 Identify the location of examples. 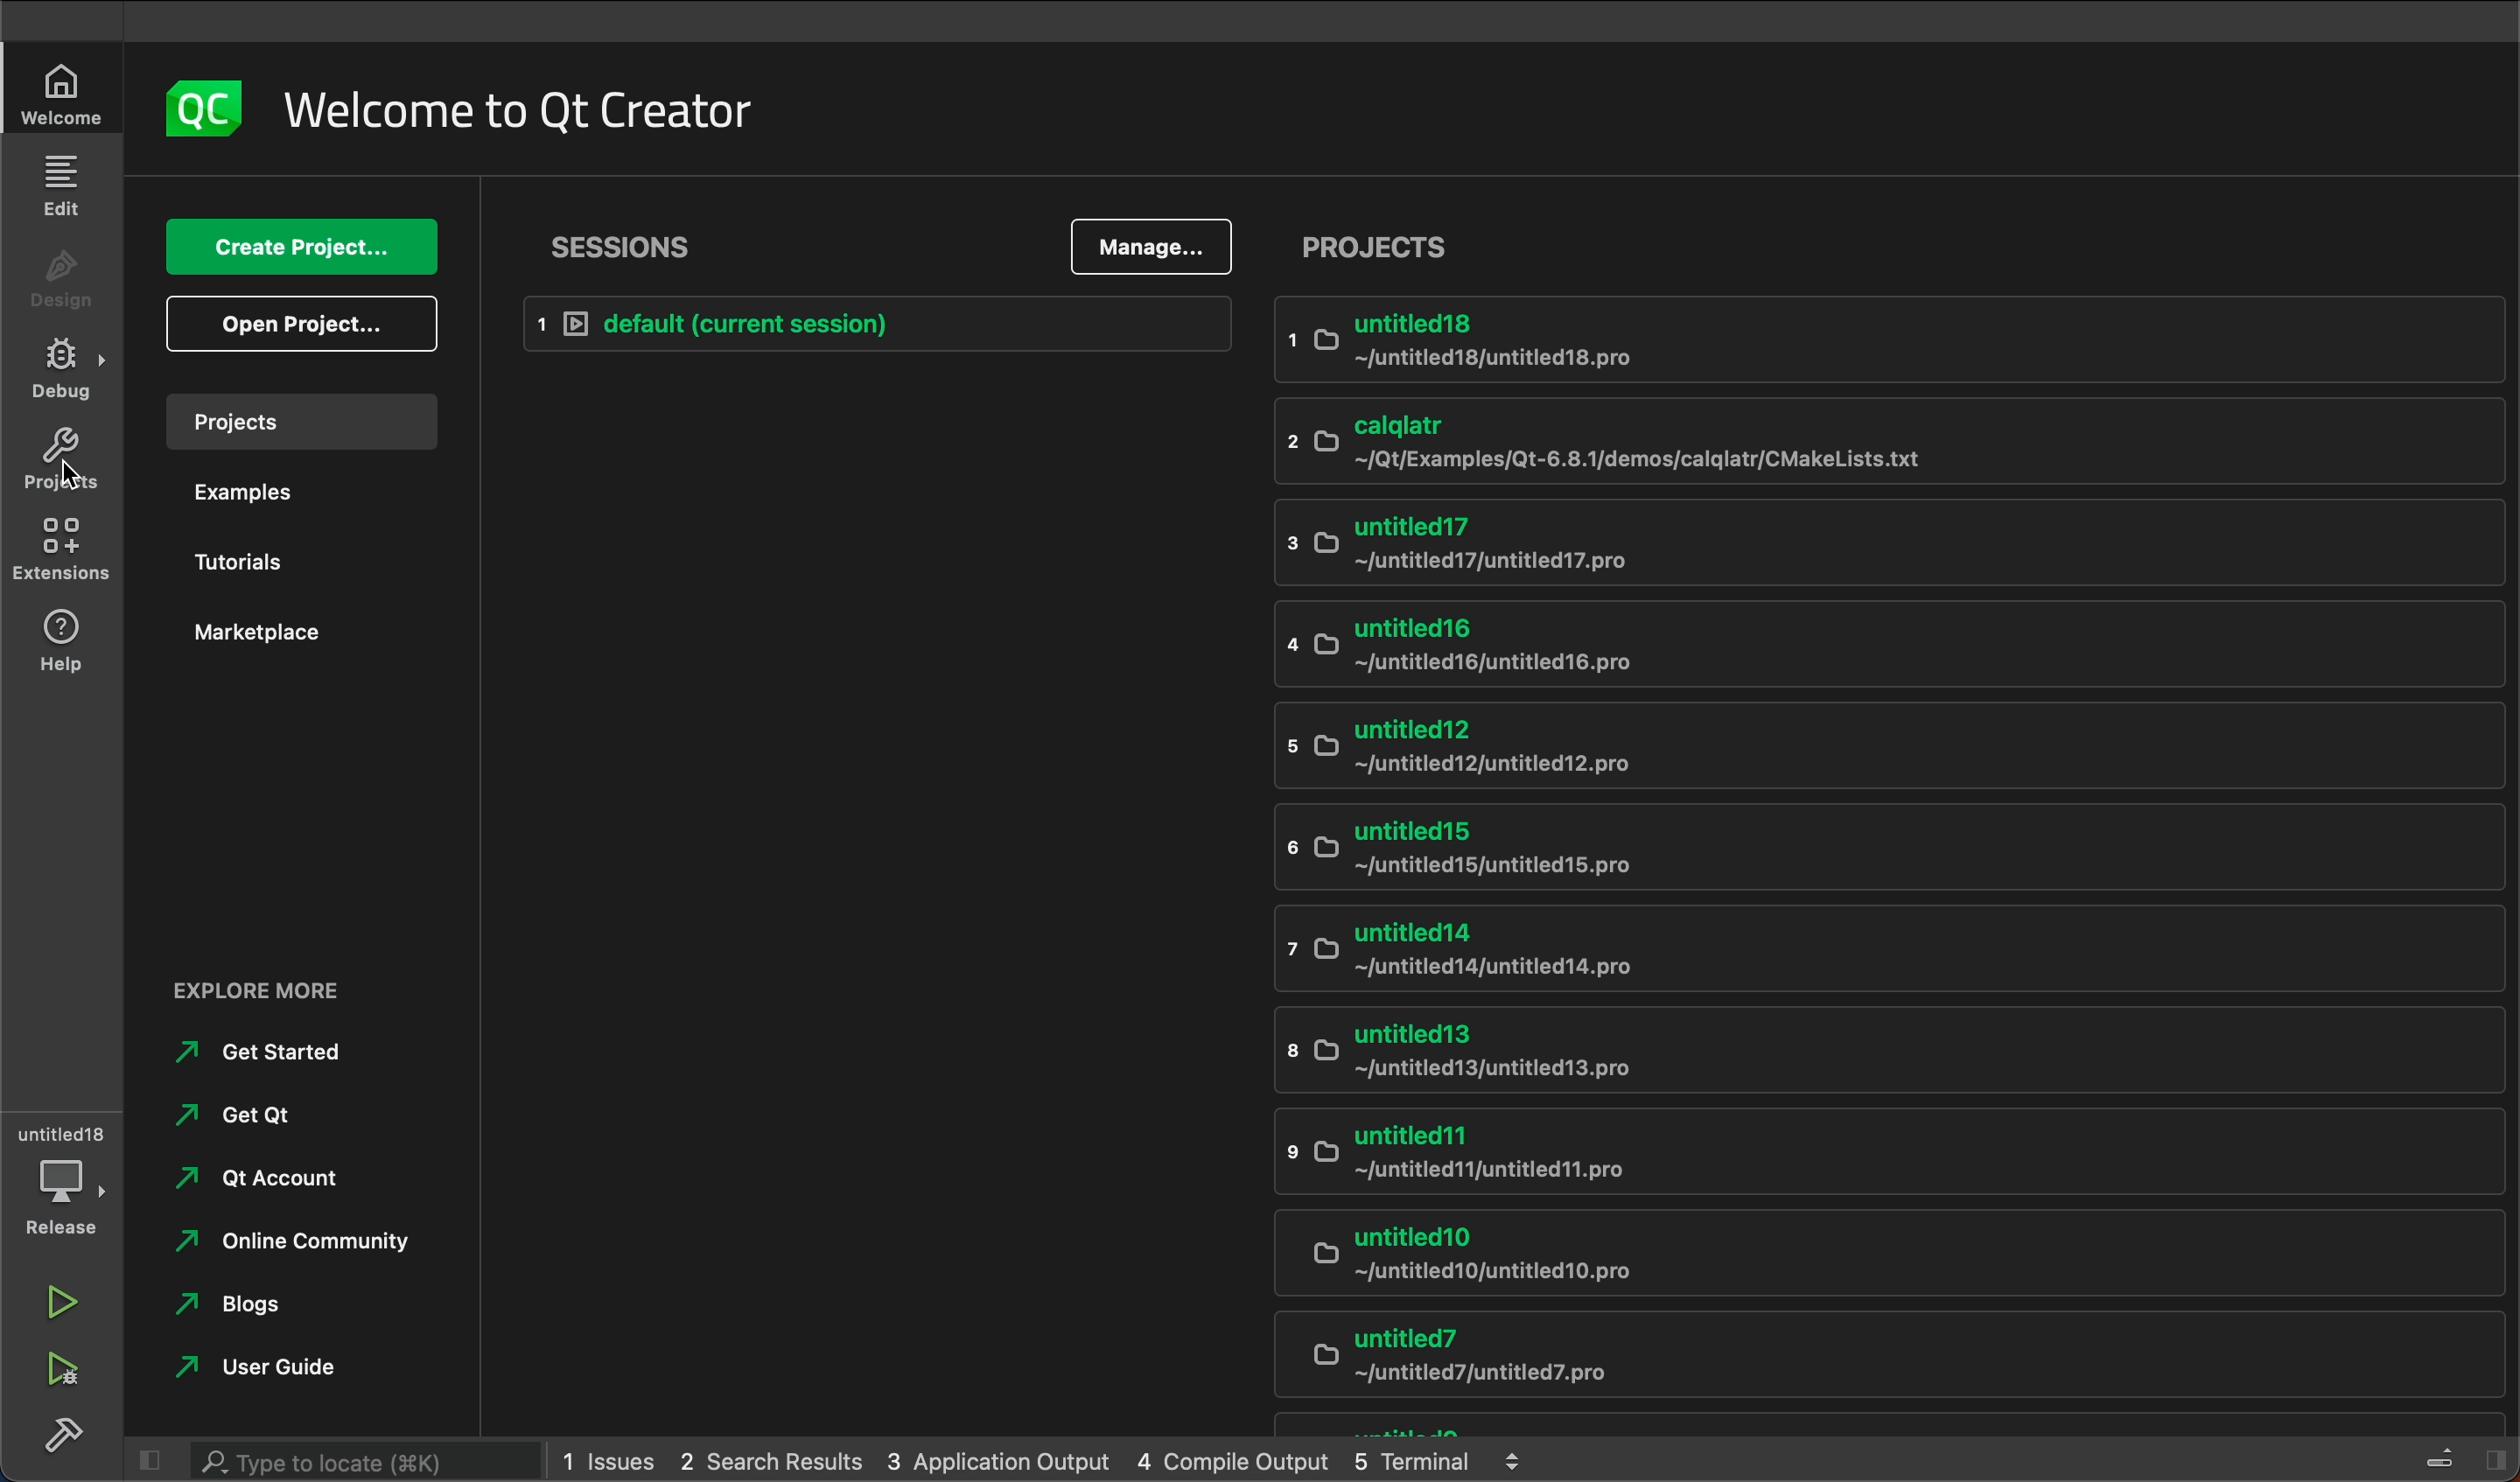
(281, 486).